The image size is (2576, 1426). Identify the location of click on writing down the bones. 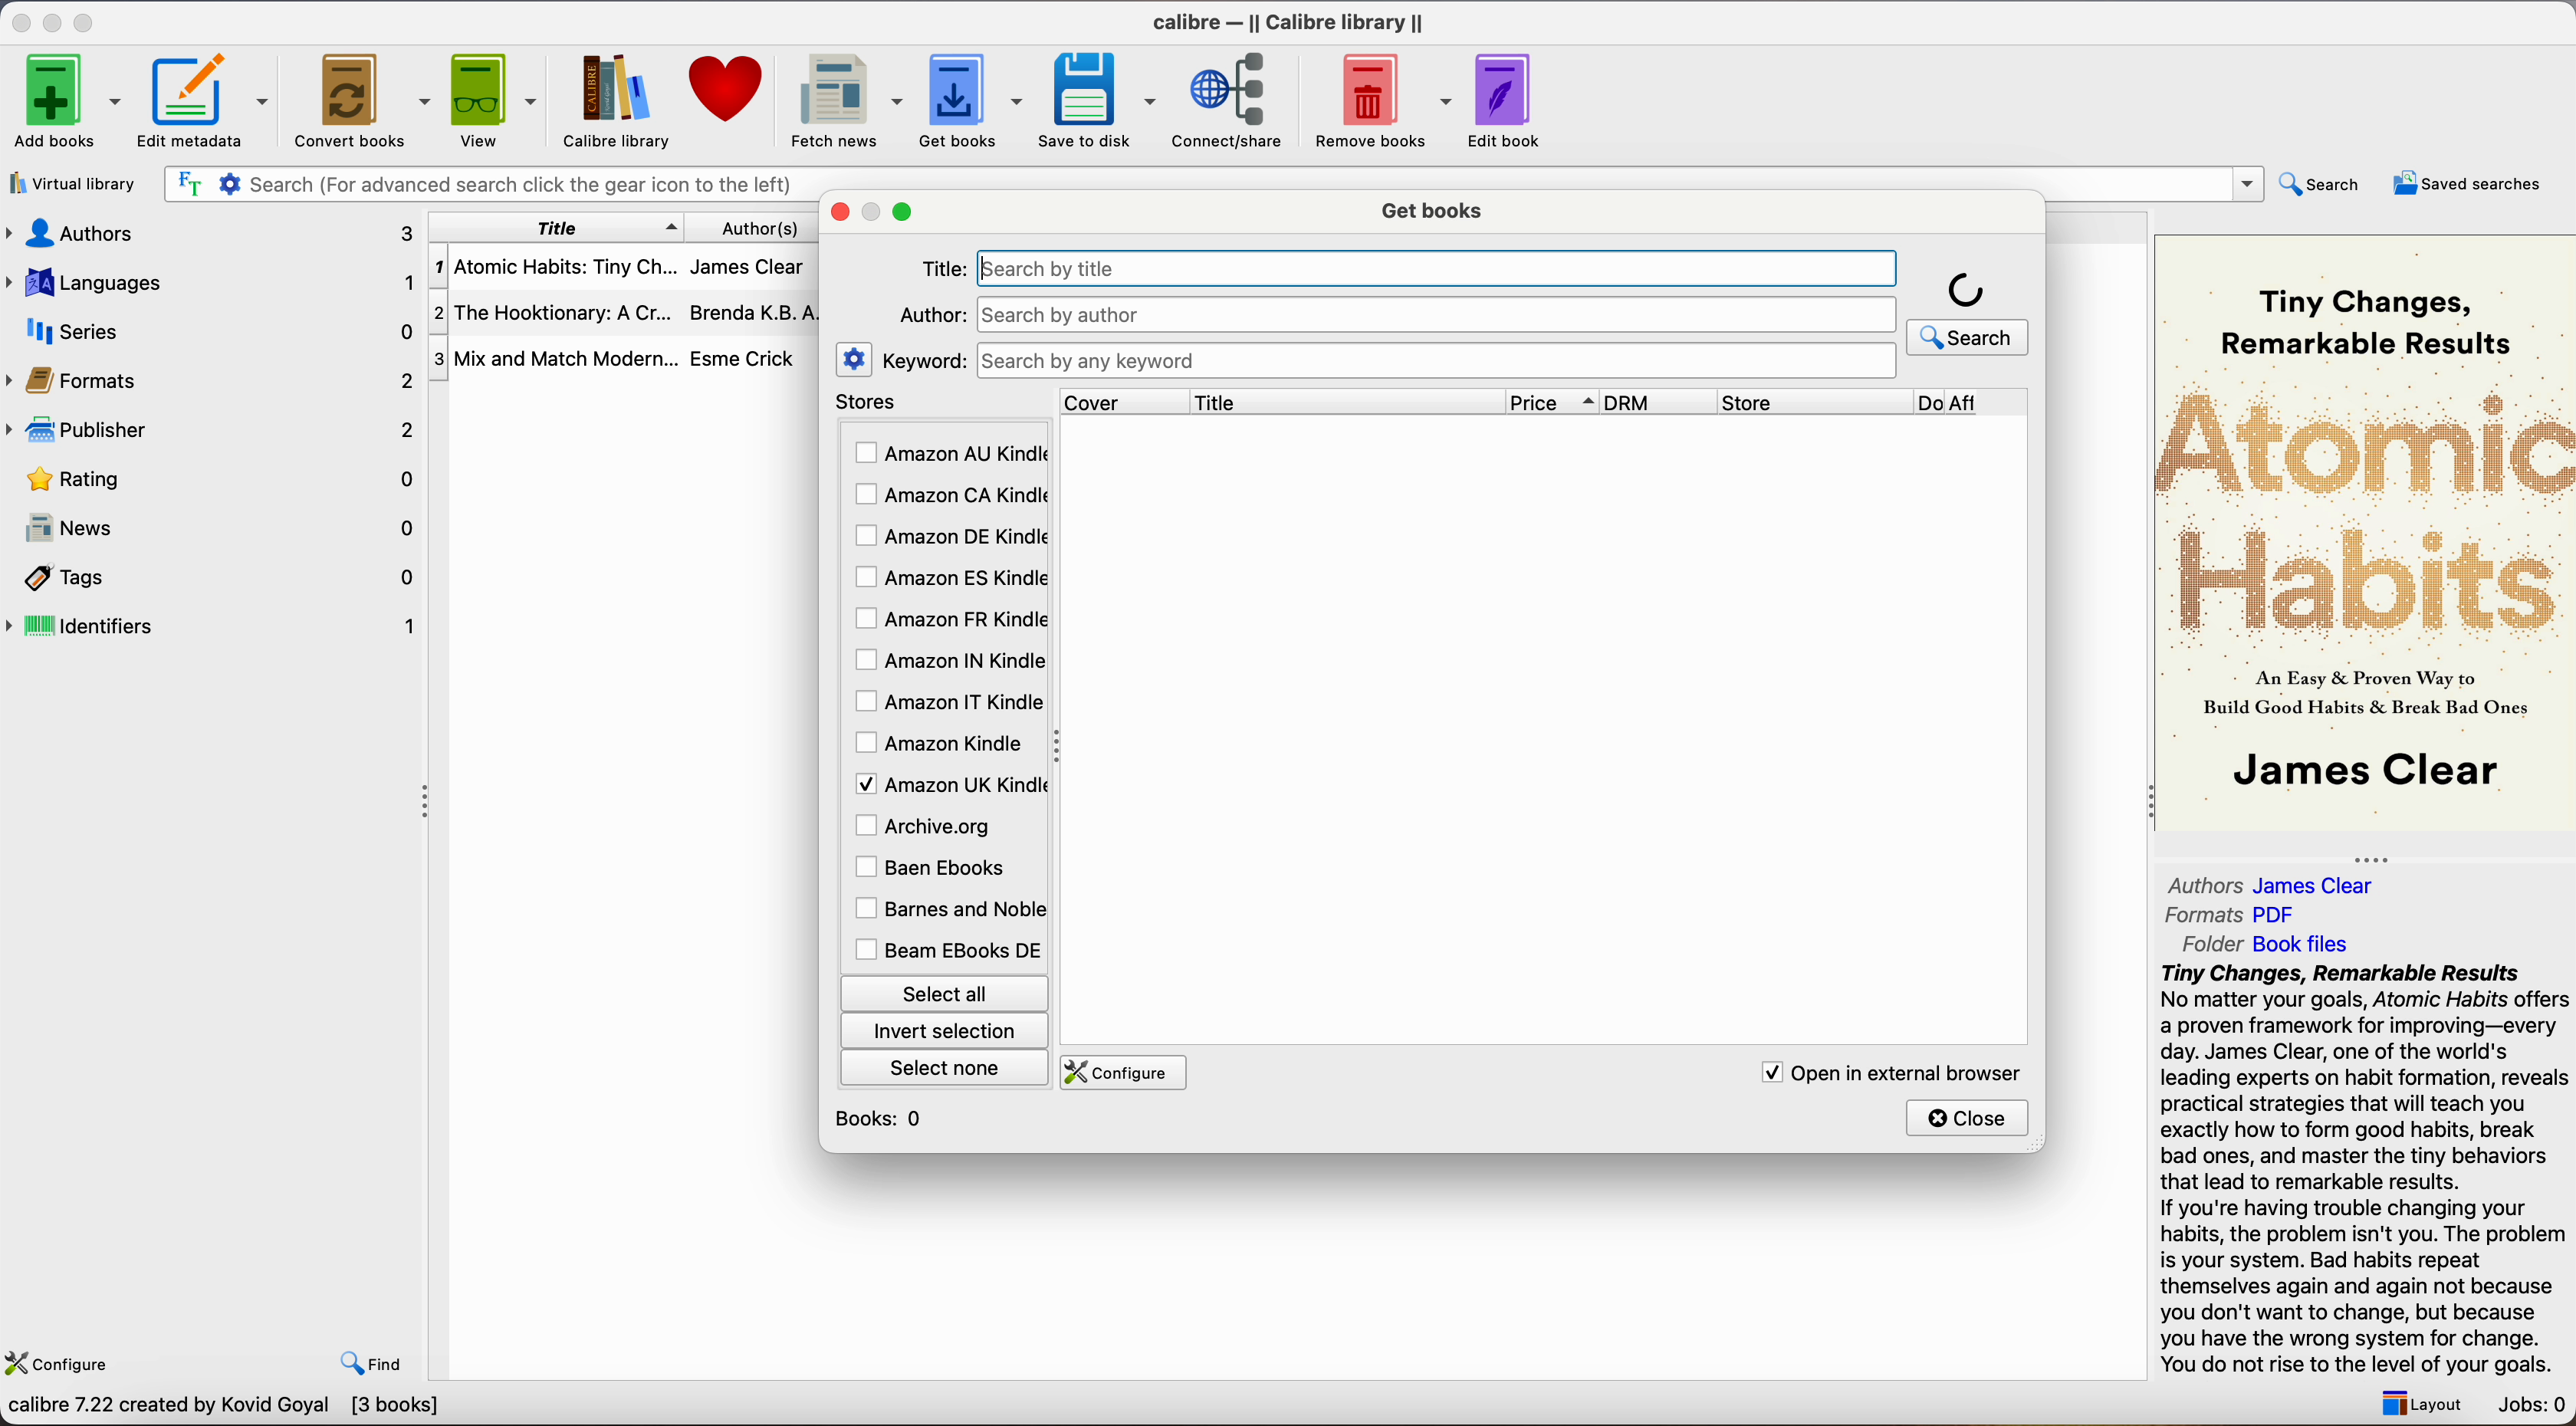
(1438, 279).